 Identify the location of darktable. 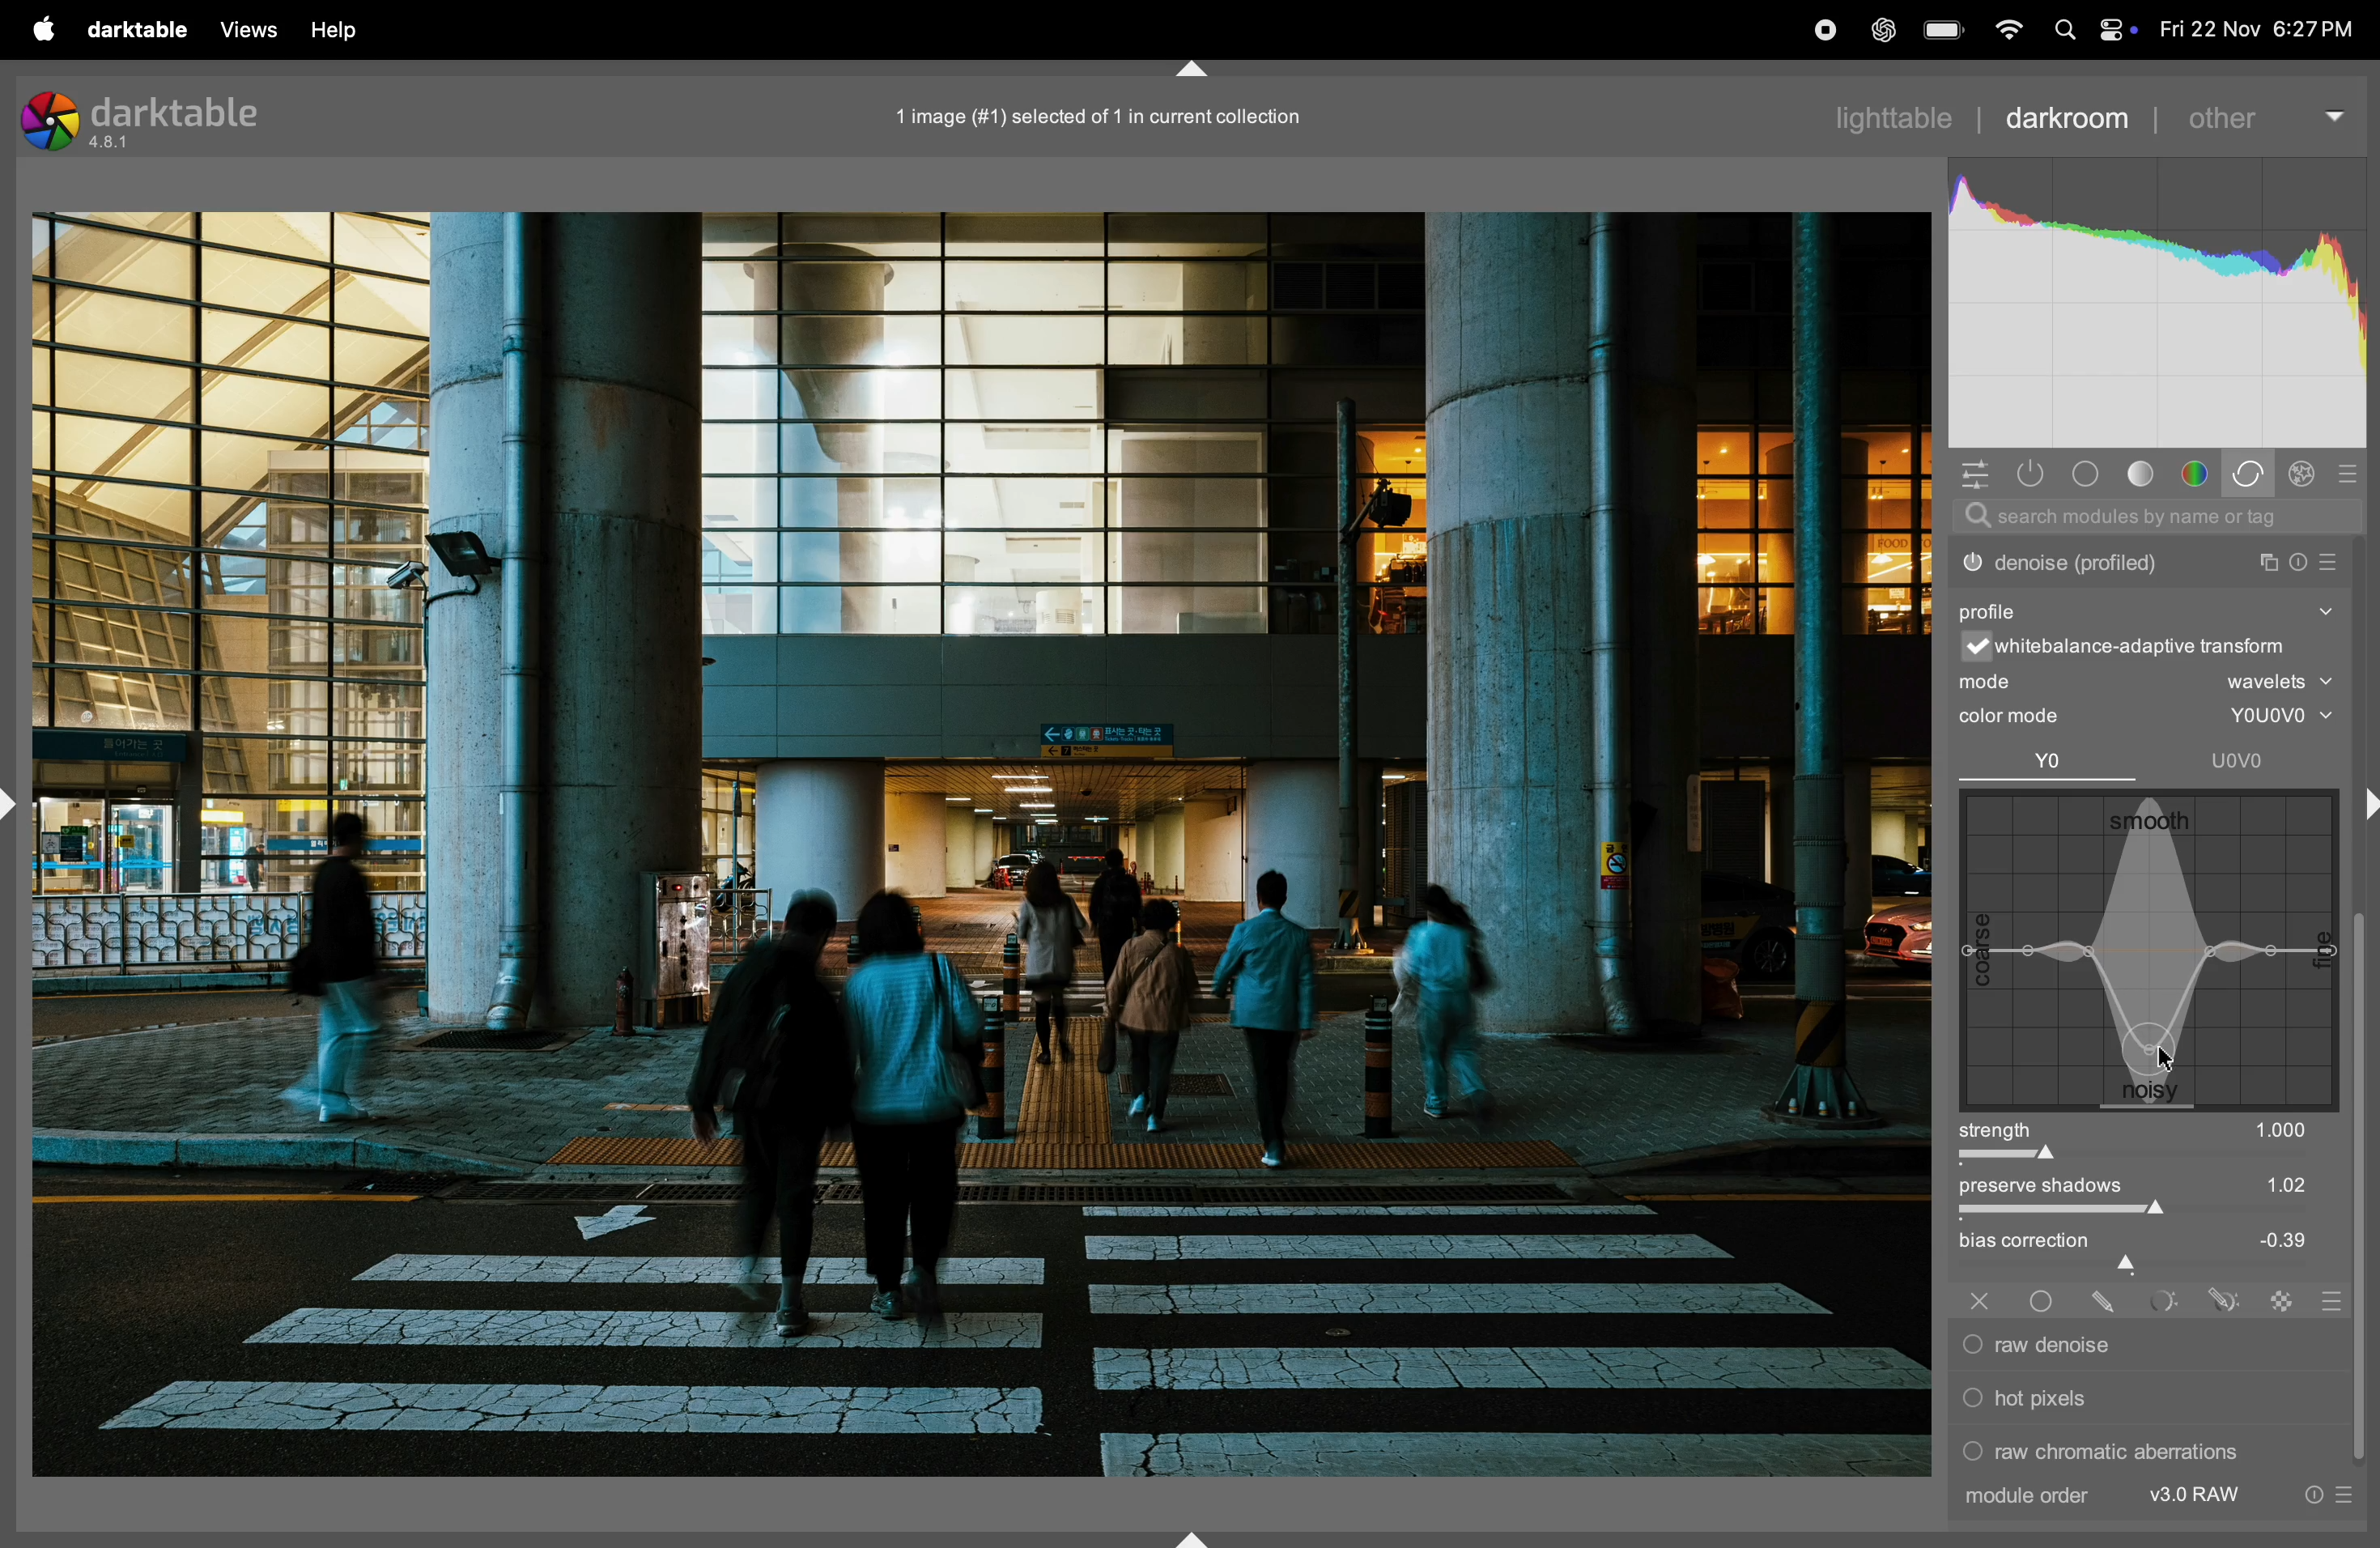
(142, 31).